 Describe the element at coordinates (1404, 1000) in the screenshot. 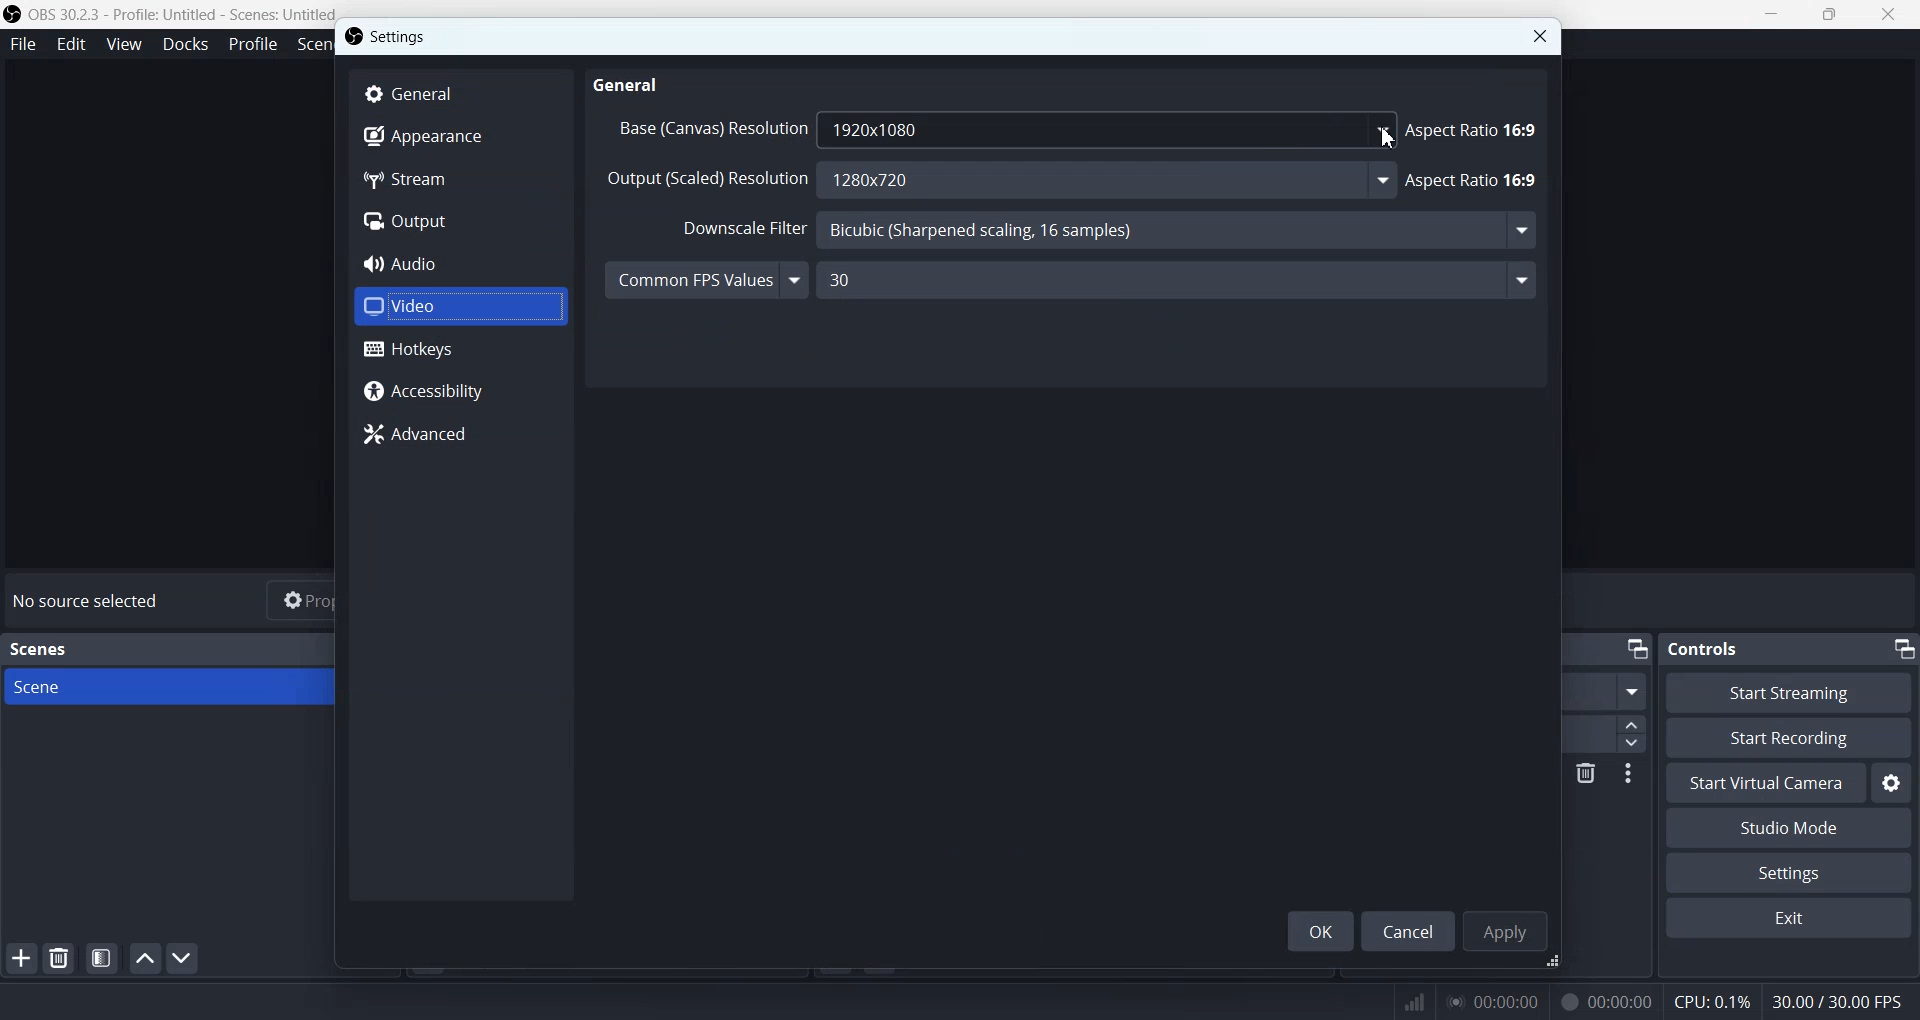

I see `Signals` at that location.